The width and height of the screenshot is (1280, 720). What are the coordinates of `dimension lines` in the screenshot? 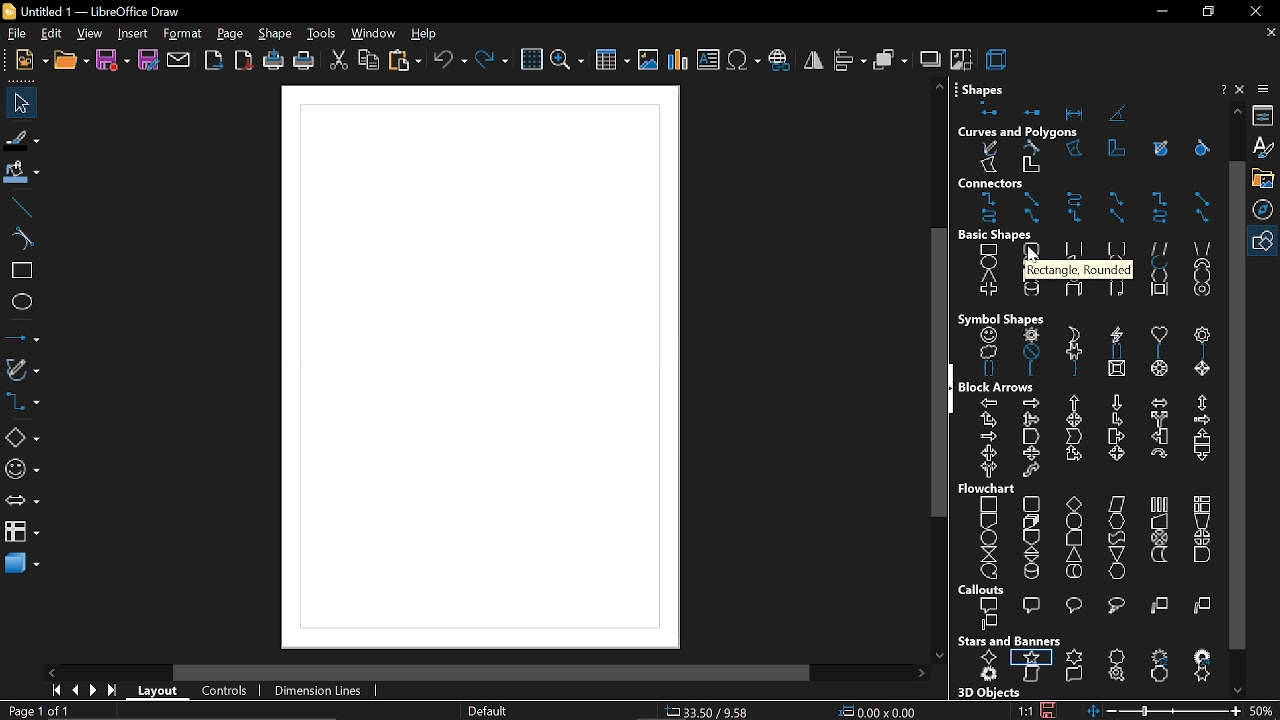 It's located at (320, 692).